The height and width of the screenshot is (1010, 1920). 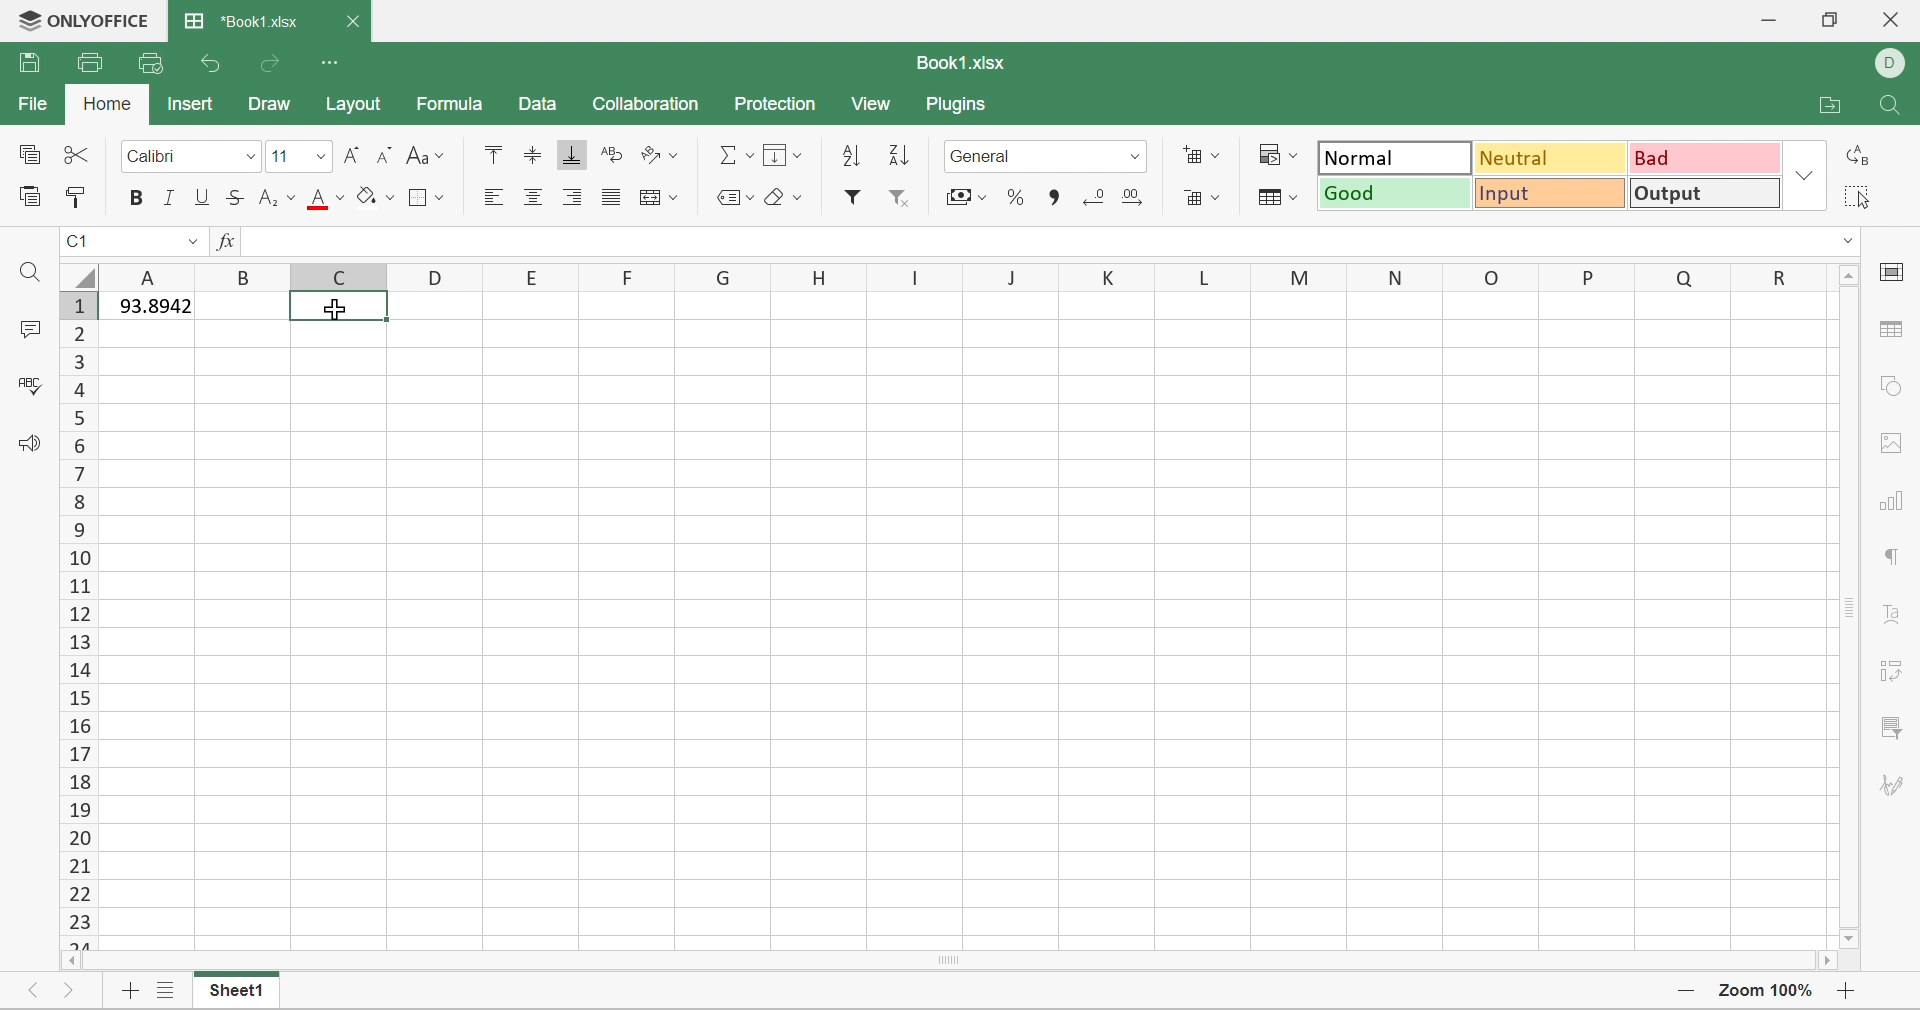 What do you see at coordinates (1895, 788) in the screenshot?
I see `Signature settings` at bounding box center [1895, 788].